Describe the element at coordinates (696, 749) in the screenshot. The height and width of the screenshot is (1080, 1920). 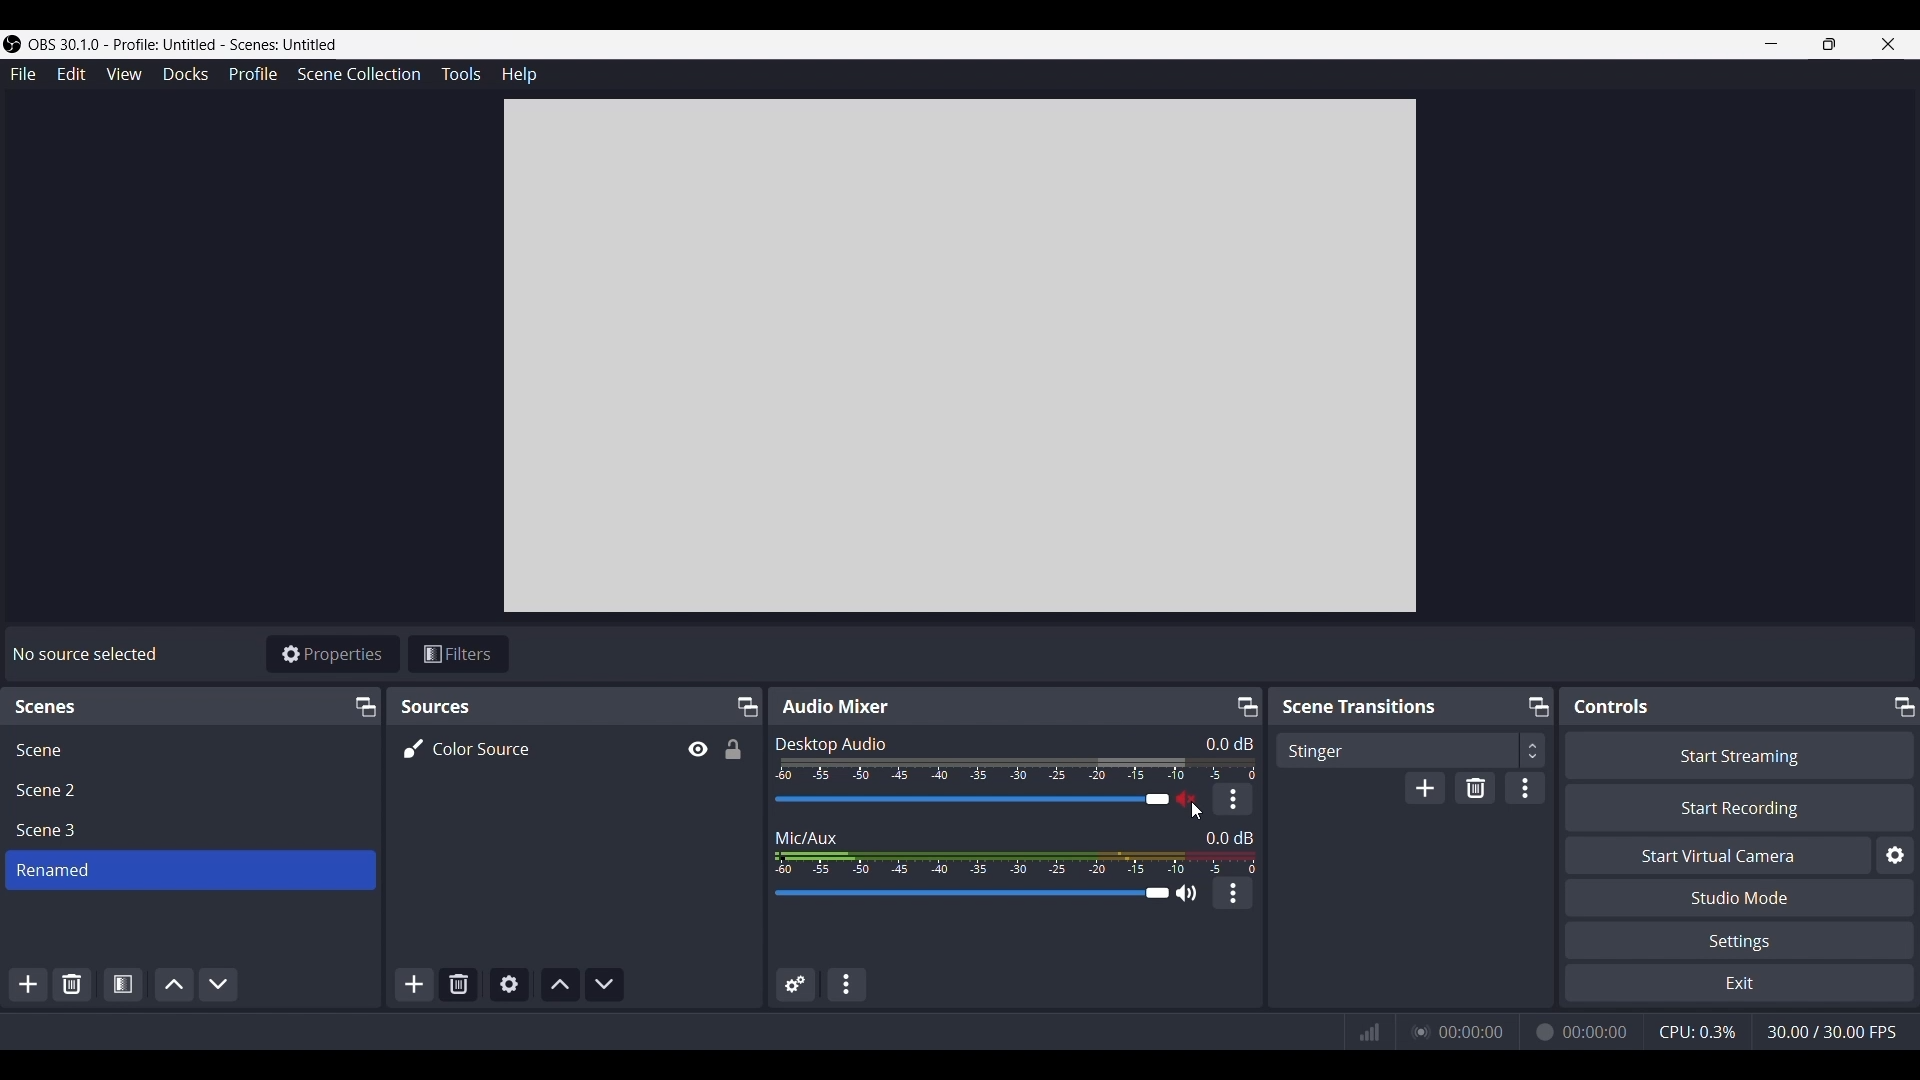
I see `View/Hide source on canvas` at that location.